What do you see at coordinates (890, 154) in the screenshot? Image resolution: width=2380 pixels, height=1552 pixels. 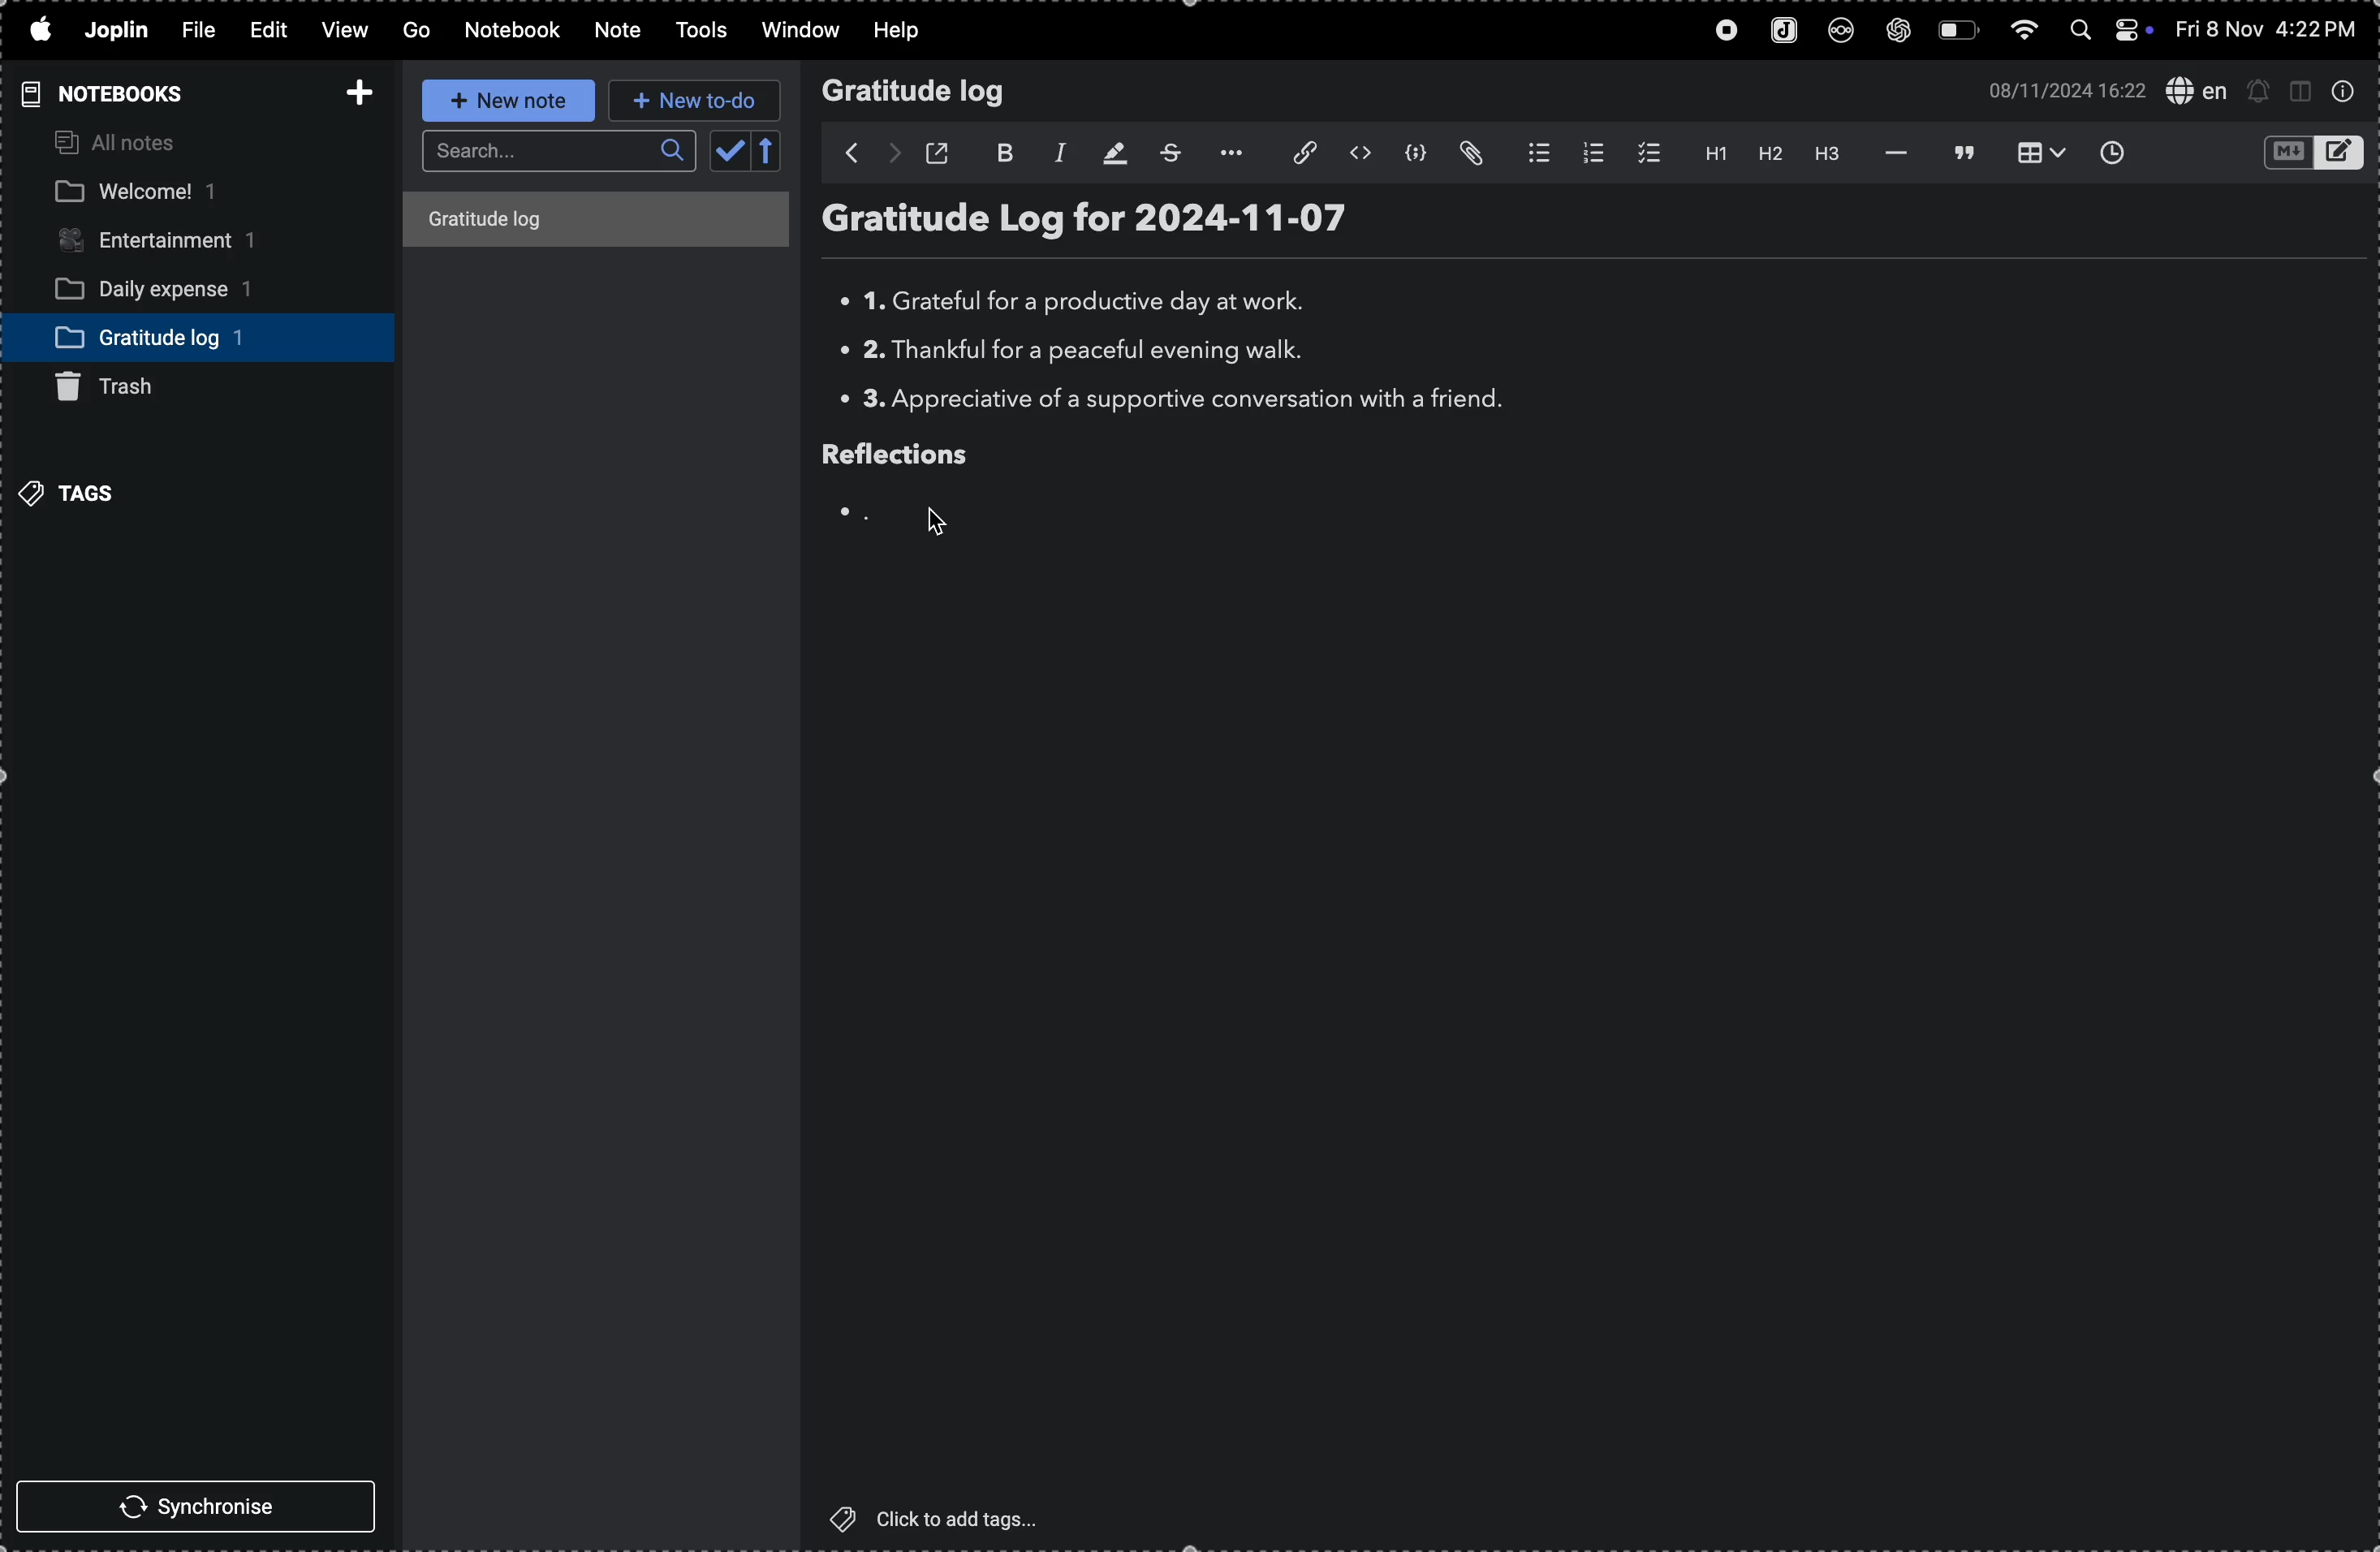 I see `forward` at bounding box center [890, 154].